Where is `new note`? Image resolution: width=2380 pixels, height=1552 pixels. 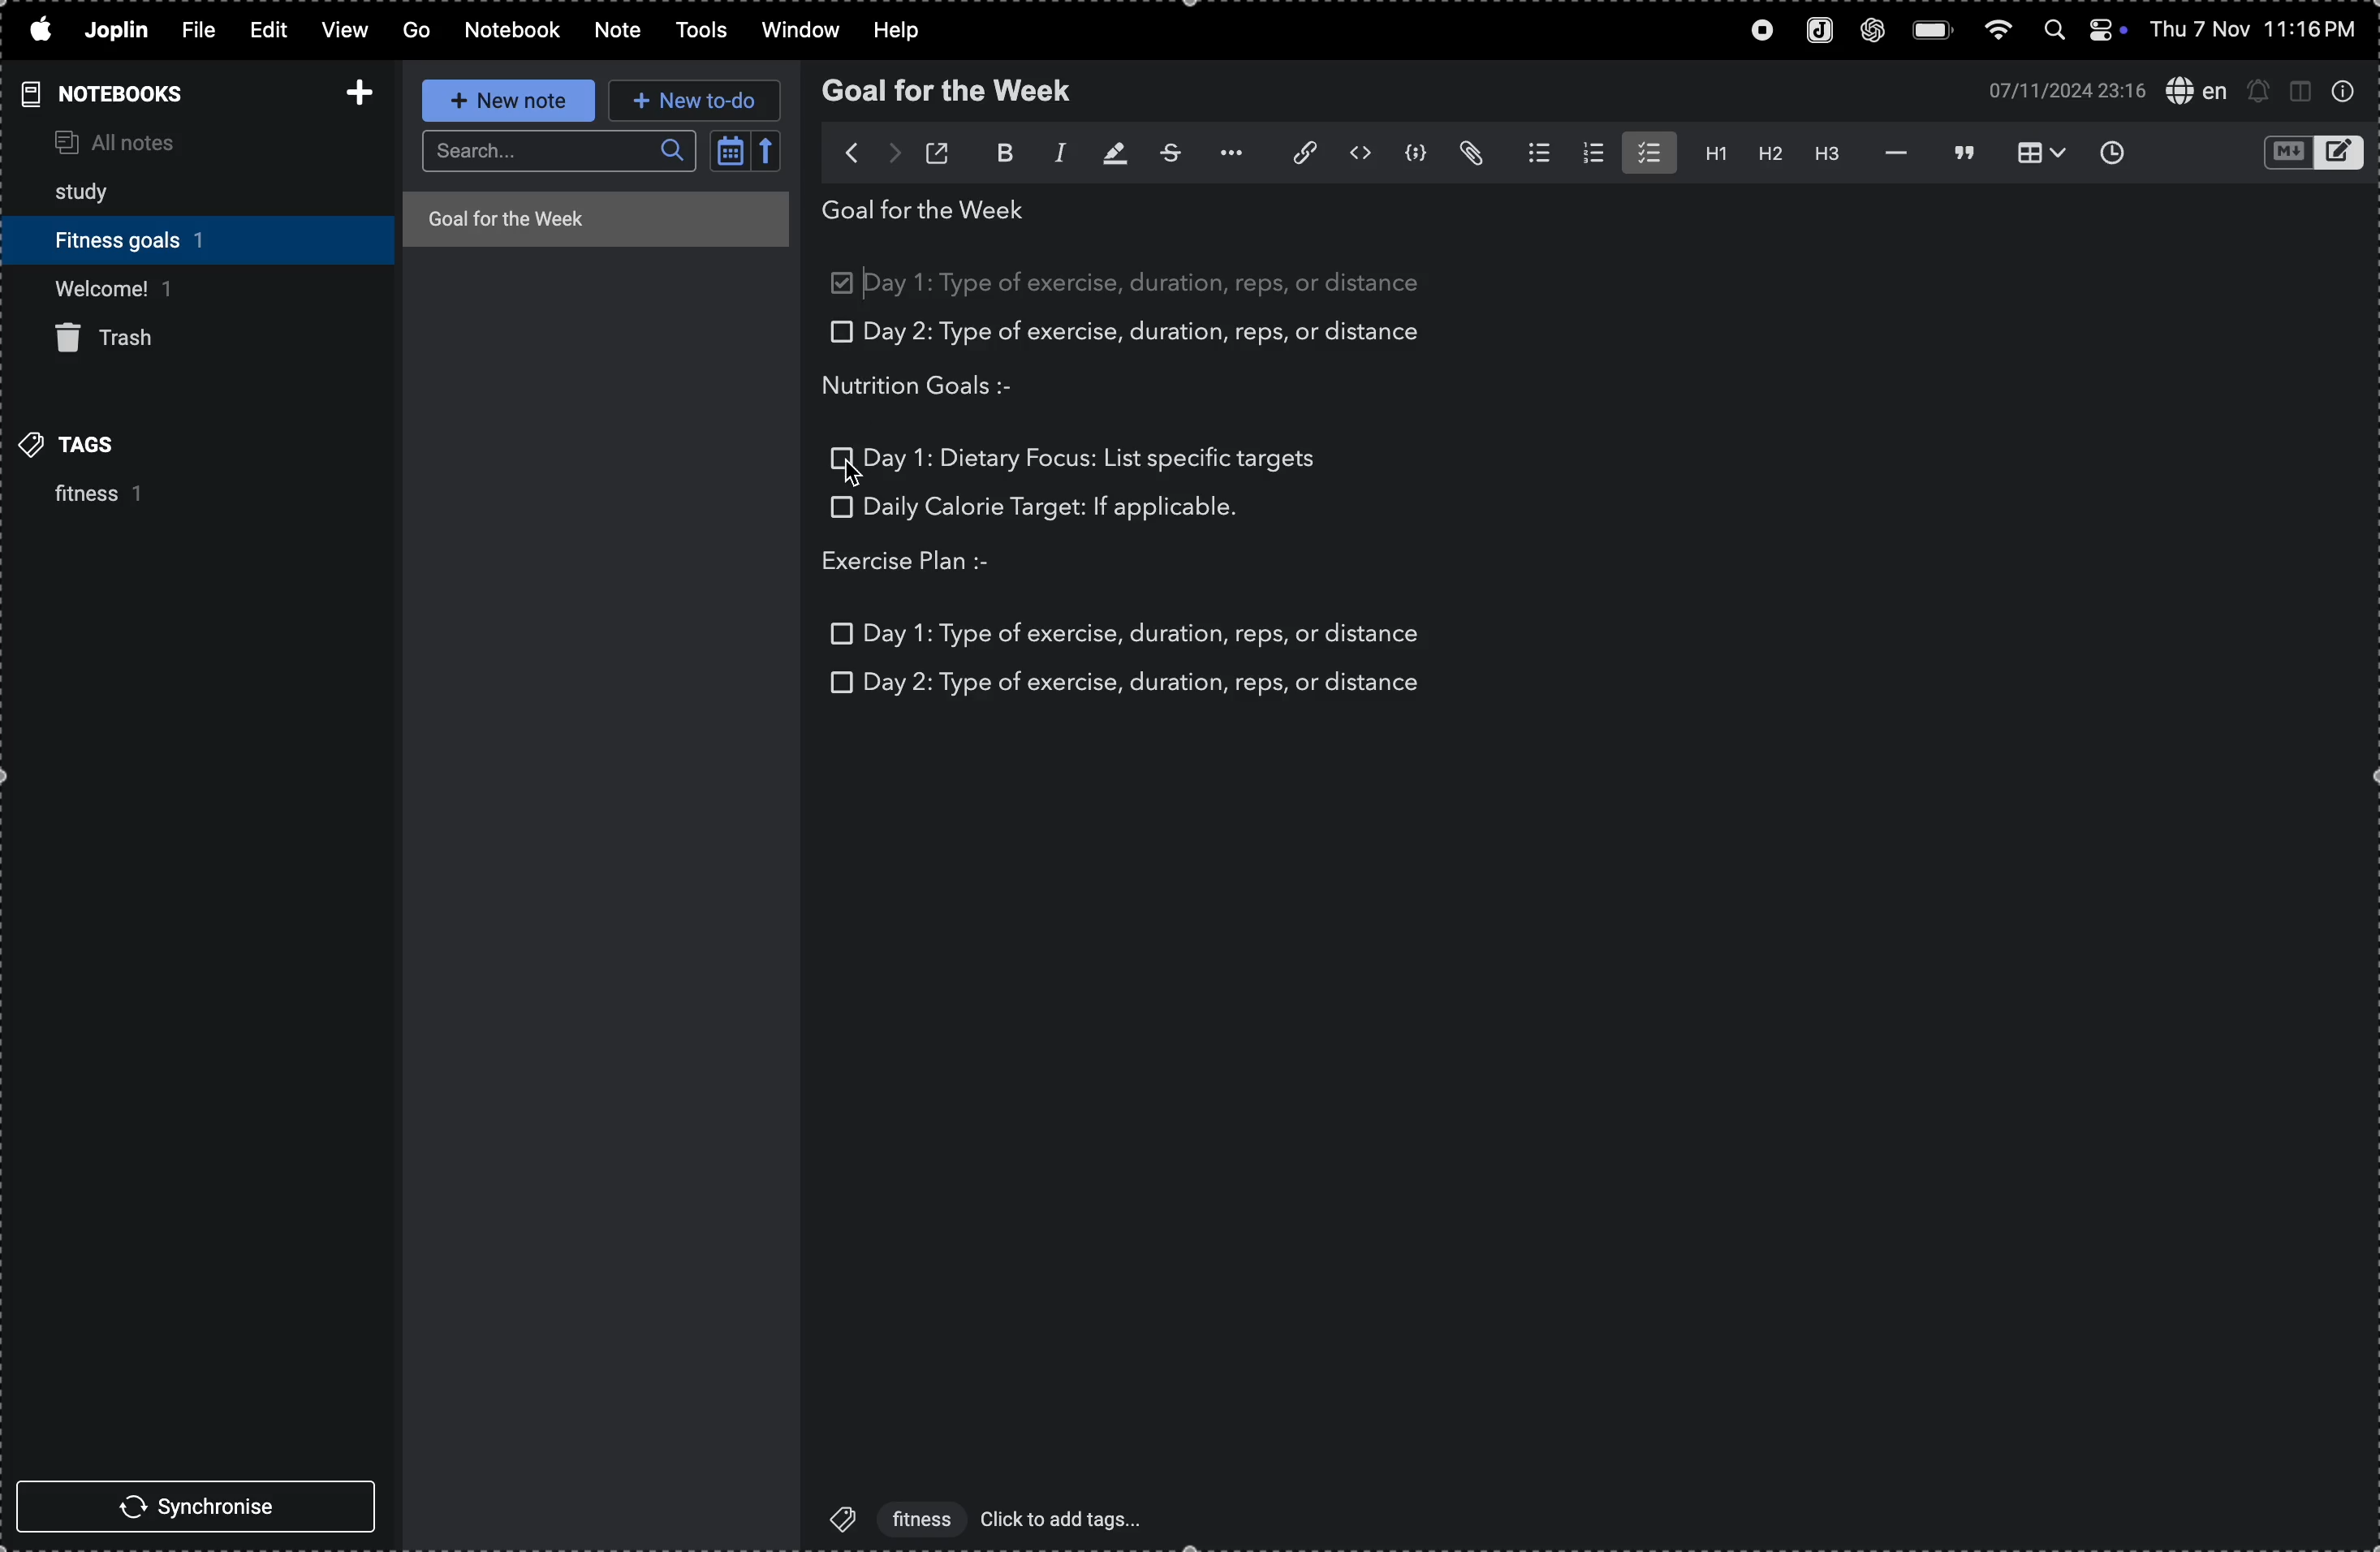 new note is located at coordinates (506, 99).